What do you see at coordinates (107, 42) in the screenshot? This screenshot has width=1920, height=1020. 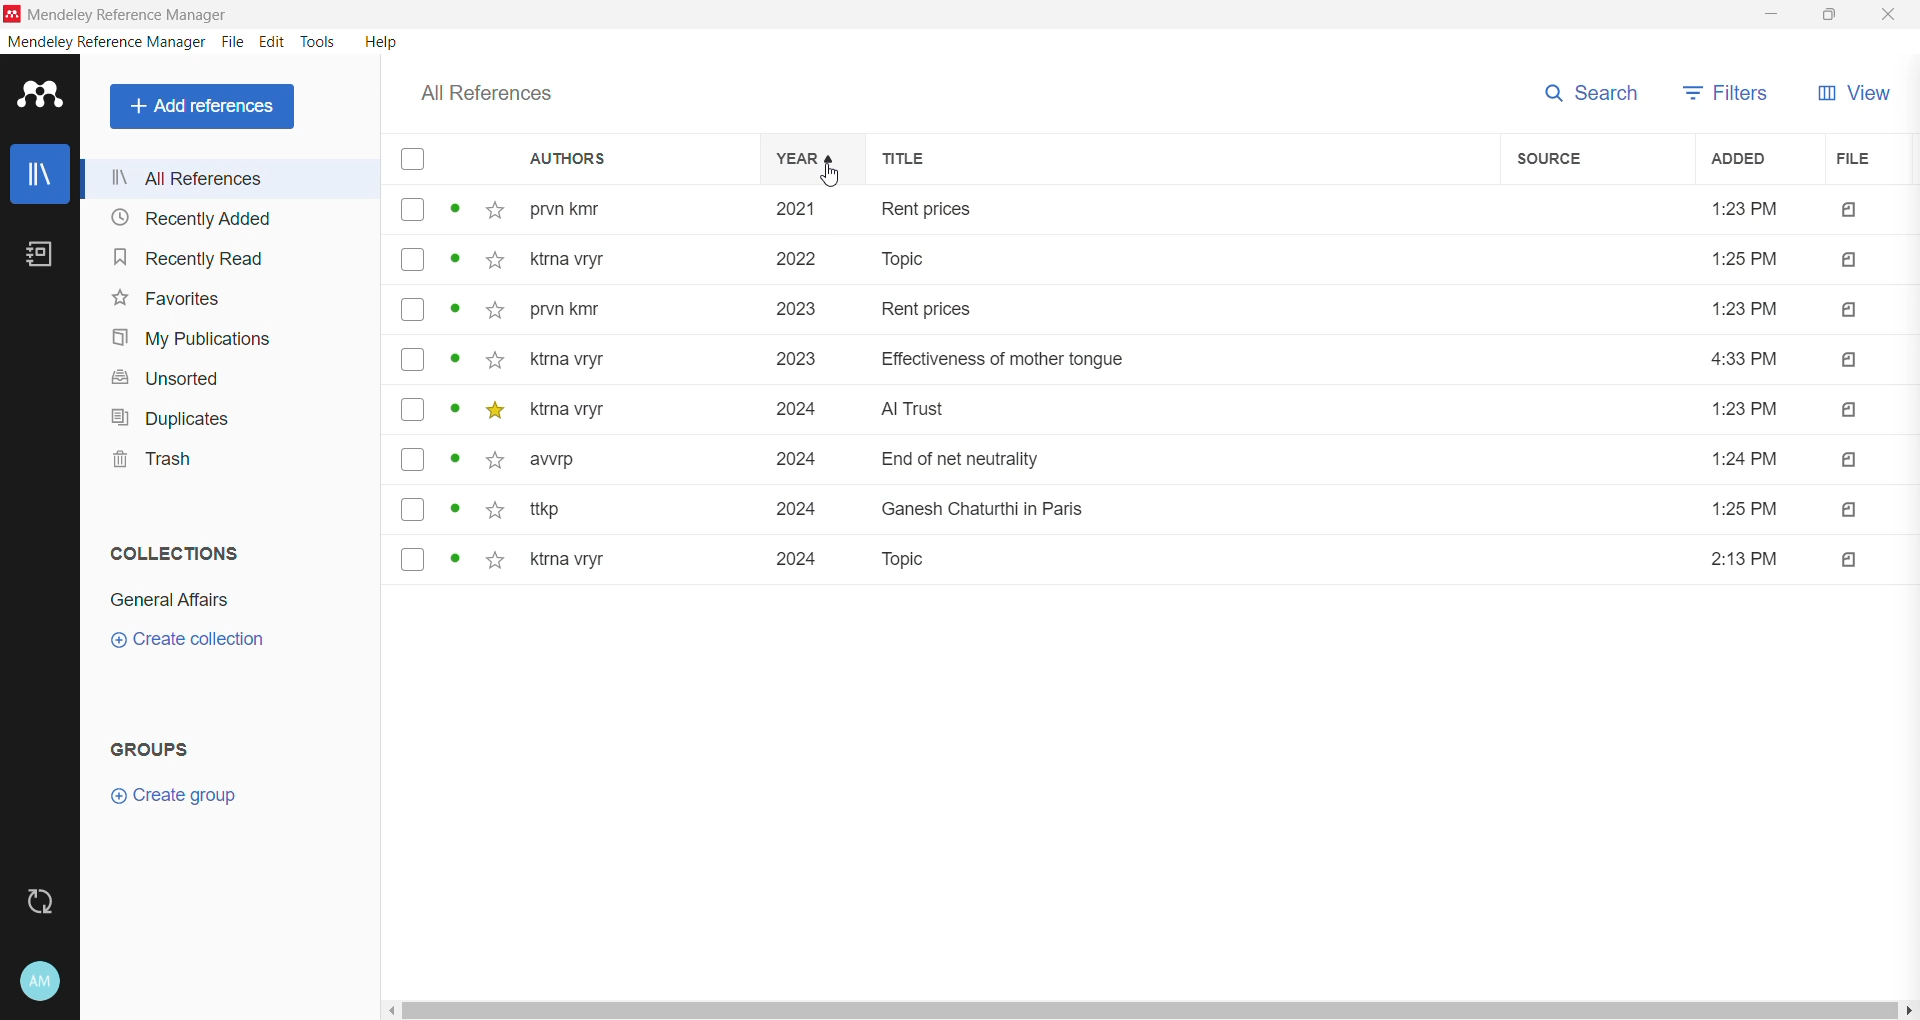 I see `Mendeley Reference Manager` at bounding box center [107, 42].